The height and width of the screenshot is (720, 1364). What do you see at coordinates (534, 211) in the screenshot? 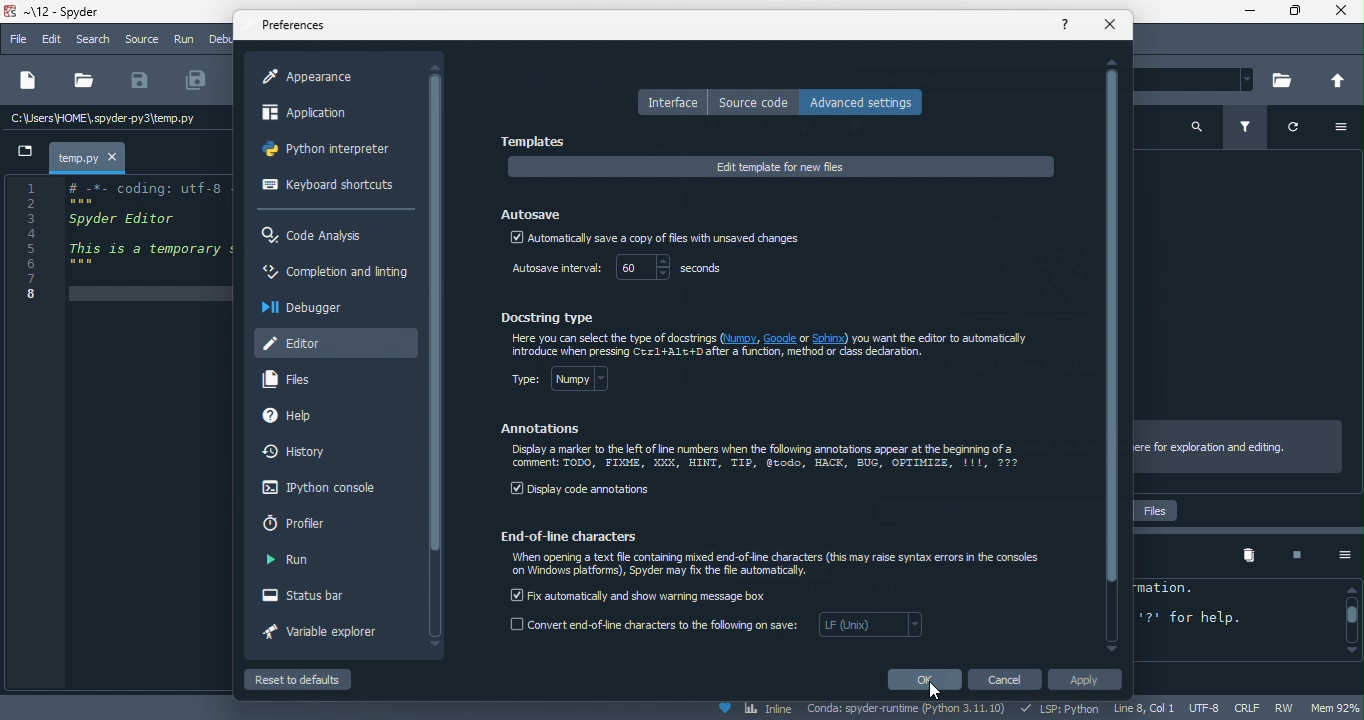
I see `autosave` at bounding box center [534, 211].